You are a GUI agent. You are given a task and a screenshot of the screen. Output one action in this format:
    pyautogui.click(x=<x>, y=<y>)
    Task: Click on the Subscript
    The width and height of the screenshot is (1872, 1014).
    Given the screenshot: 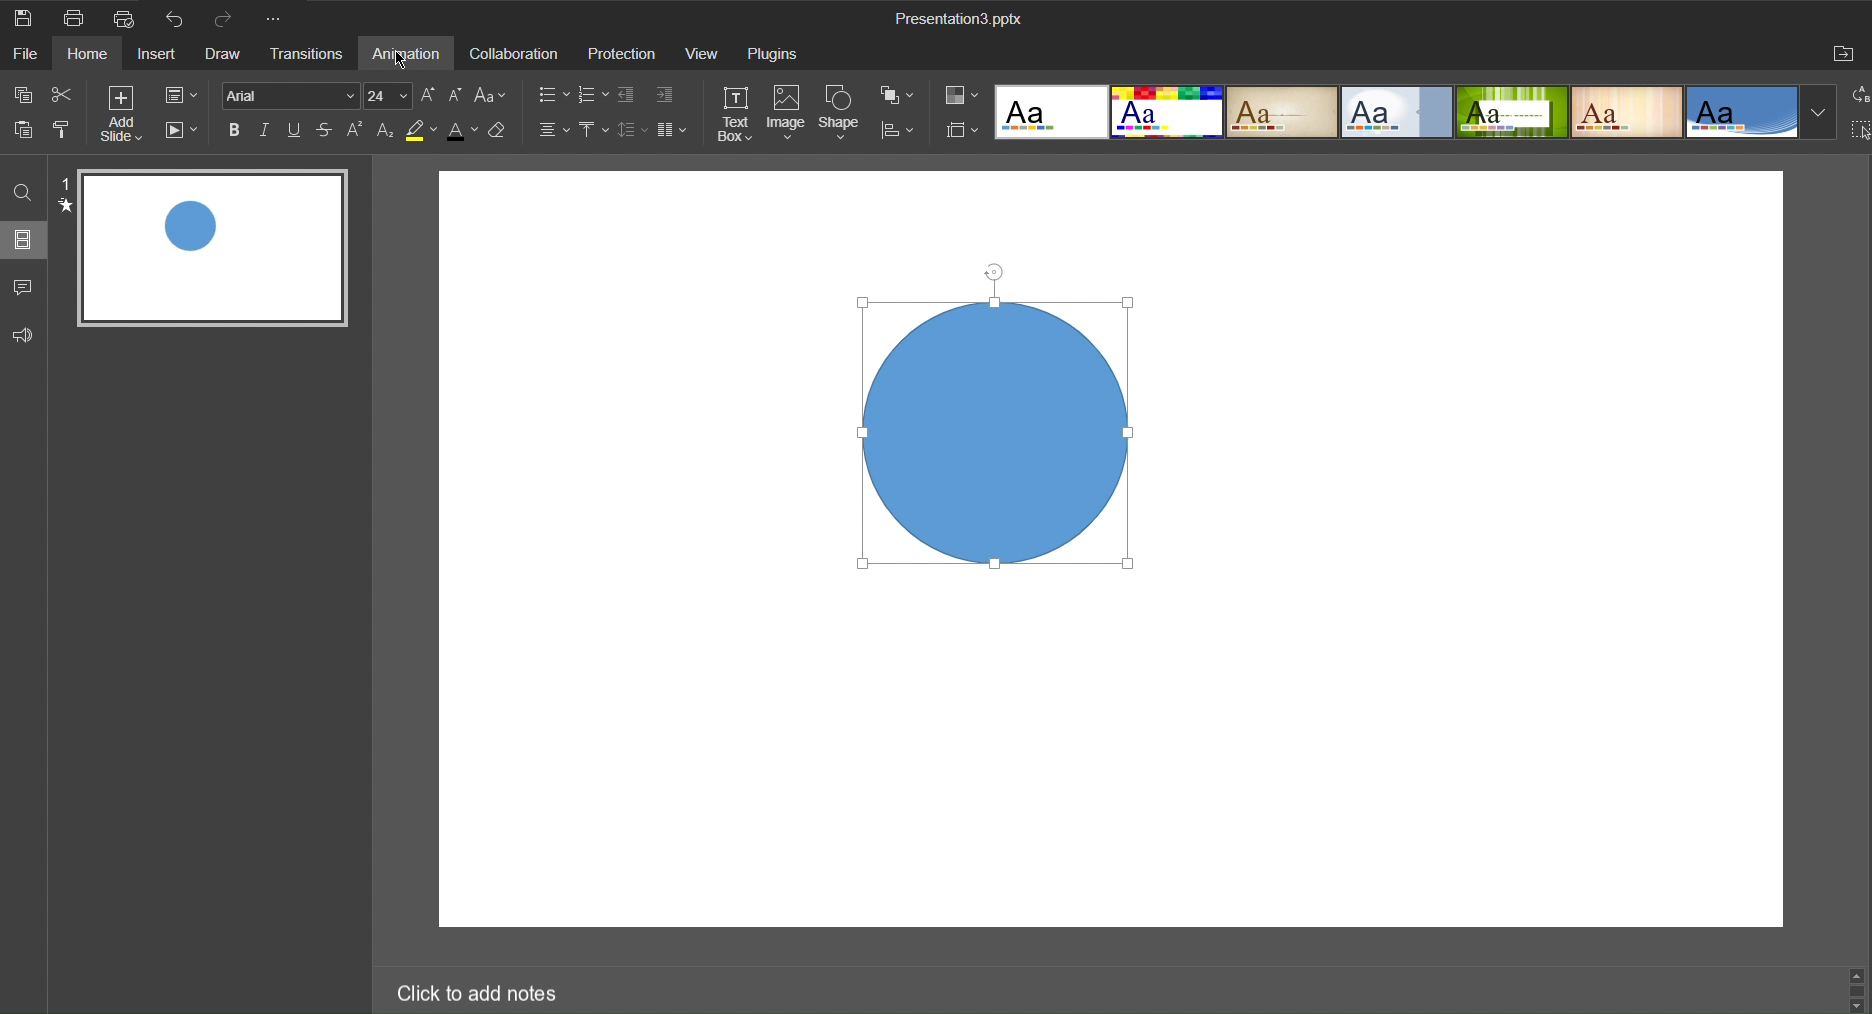 What is the action you would take?
    pyautogui.click(x=385, y=132)
    